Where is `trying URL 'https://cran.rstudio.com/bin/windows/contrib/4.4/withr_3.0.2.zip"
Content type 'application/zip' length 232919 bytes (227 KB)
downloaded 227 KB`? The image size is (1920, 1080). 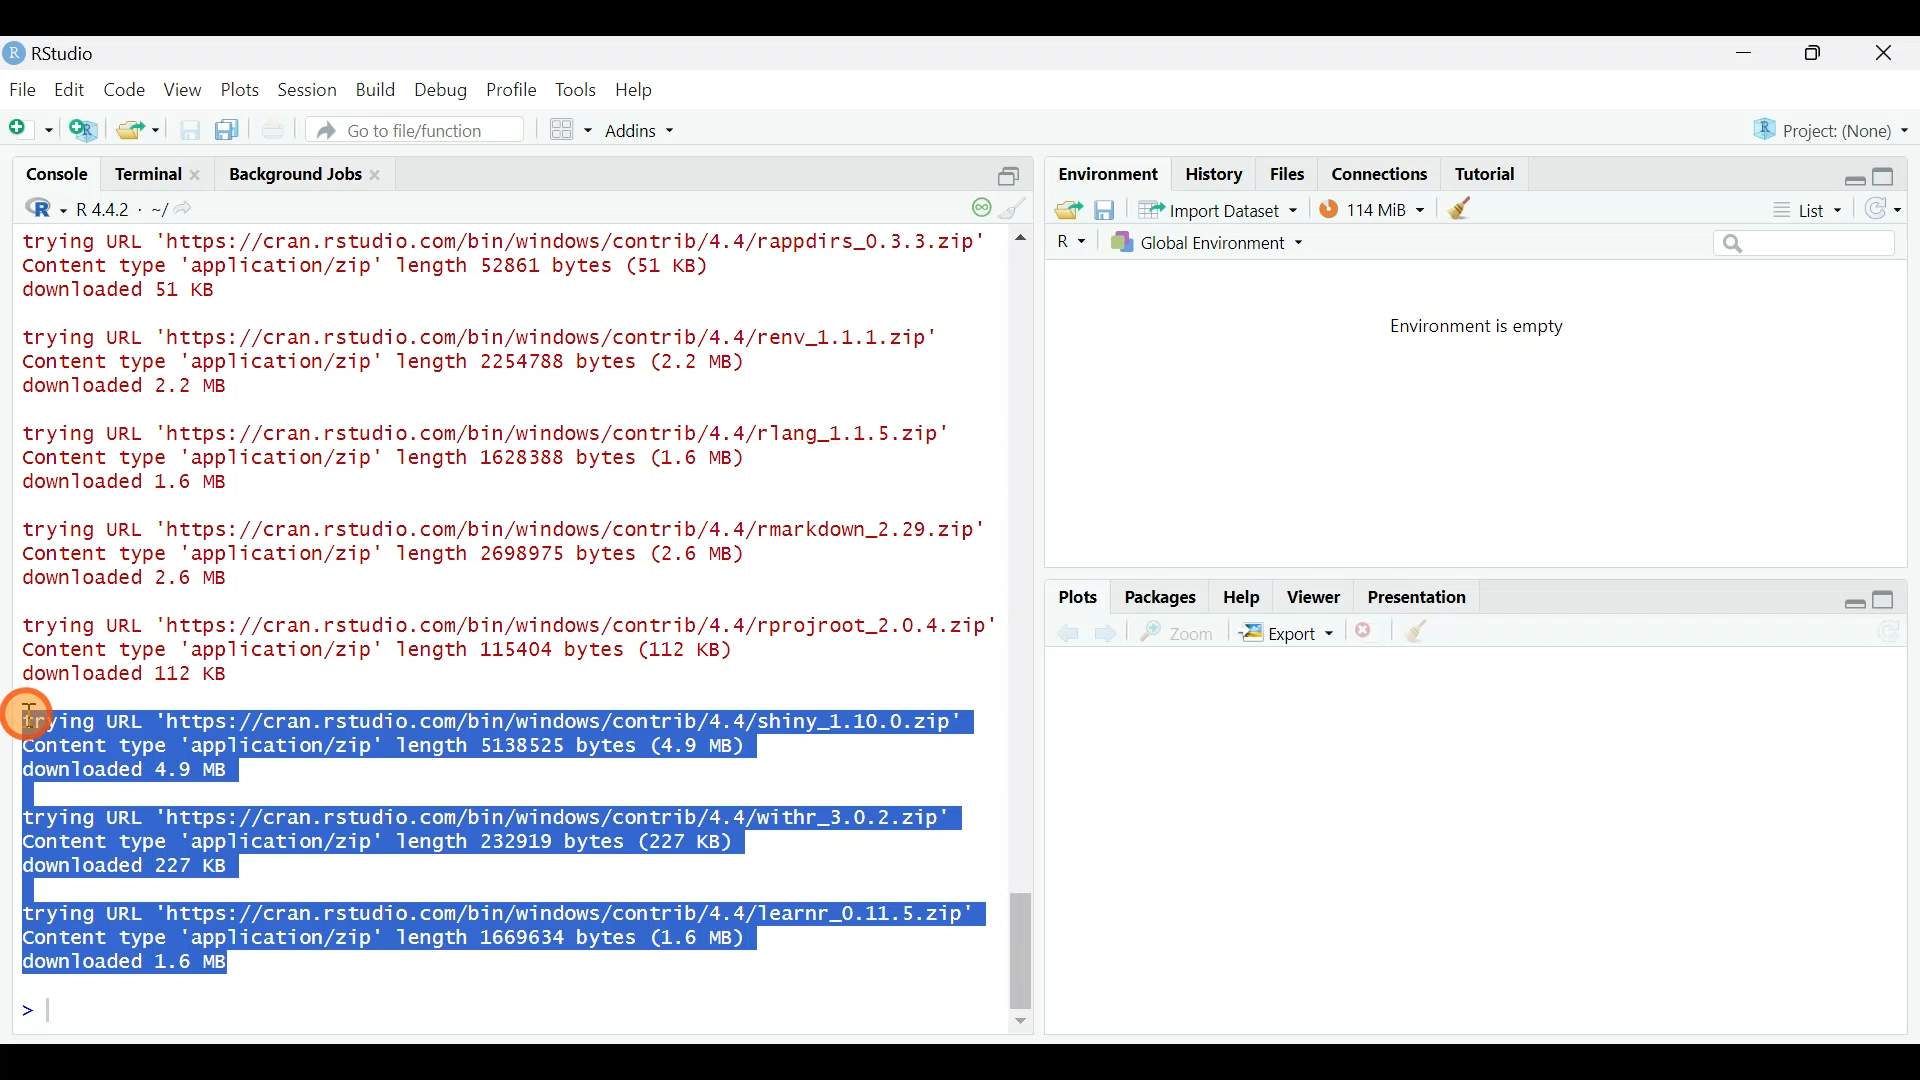 trying URL 'https://cran.rstudio.com/bin/windows/contrib/4.4/withr_3.0.2.zip"
Content type 'application/zip' length 232919 bytes (227 KB)
downloaded 227 KB is located at coordinates (491, 841).